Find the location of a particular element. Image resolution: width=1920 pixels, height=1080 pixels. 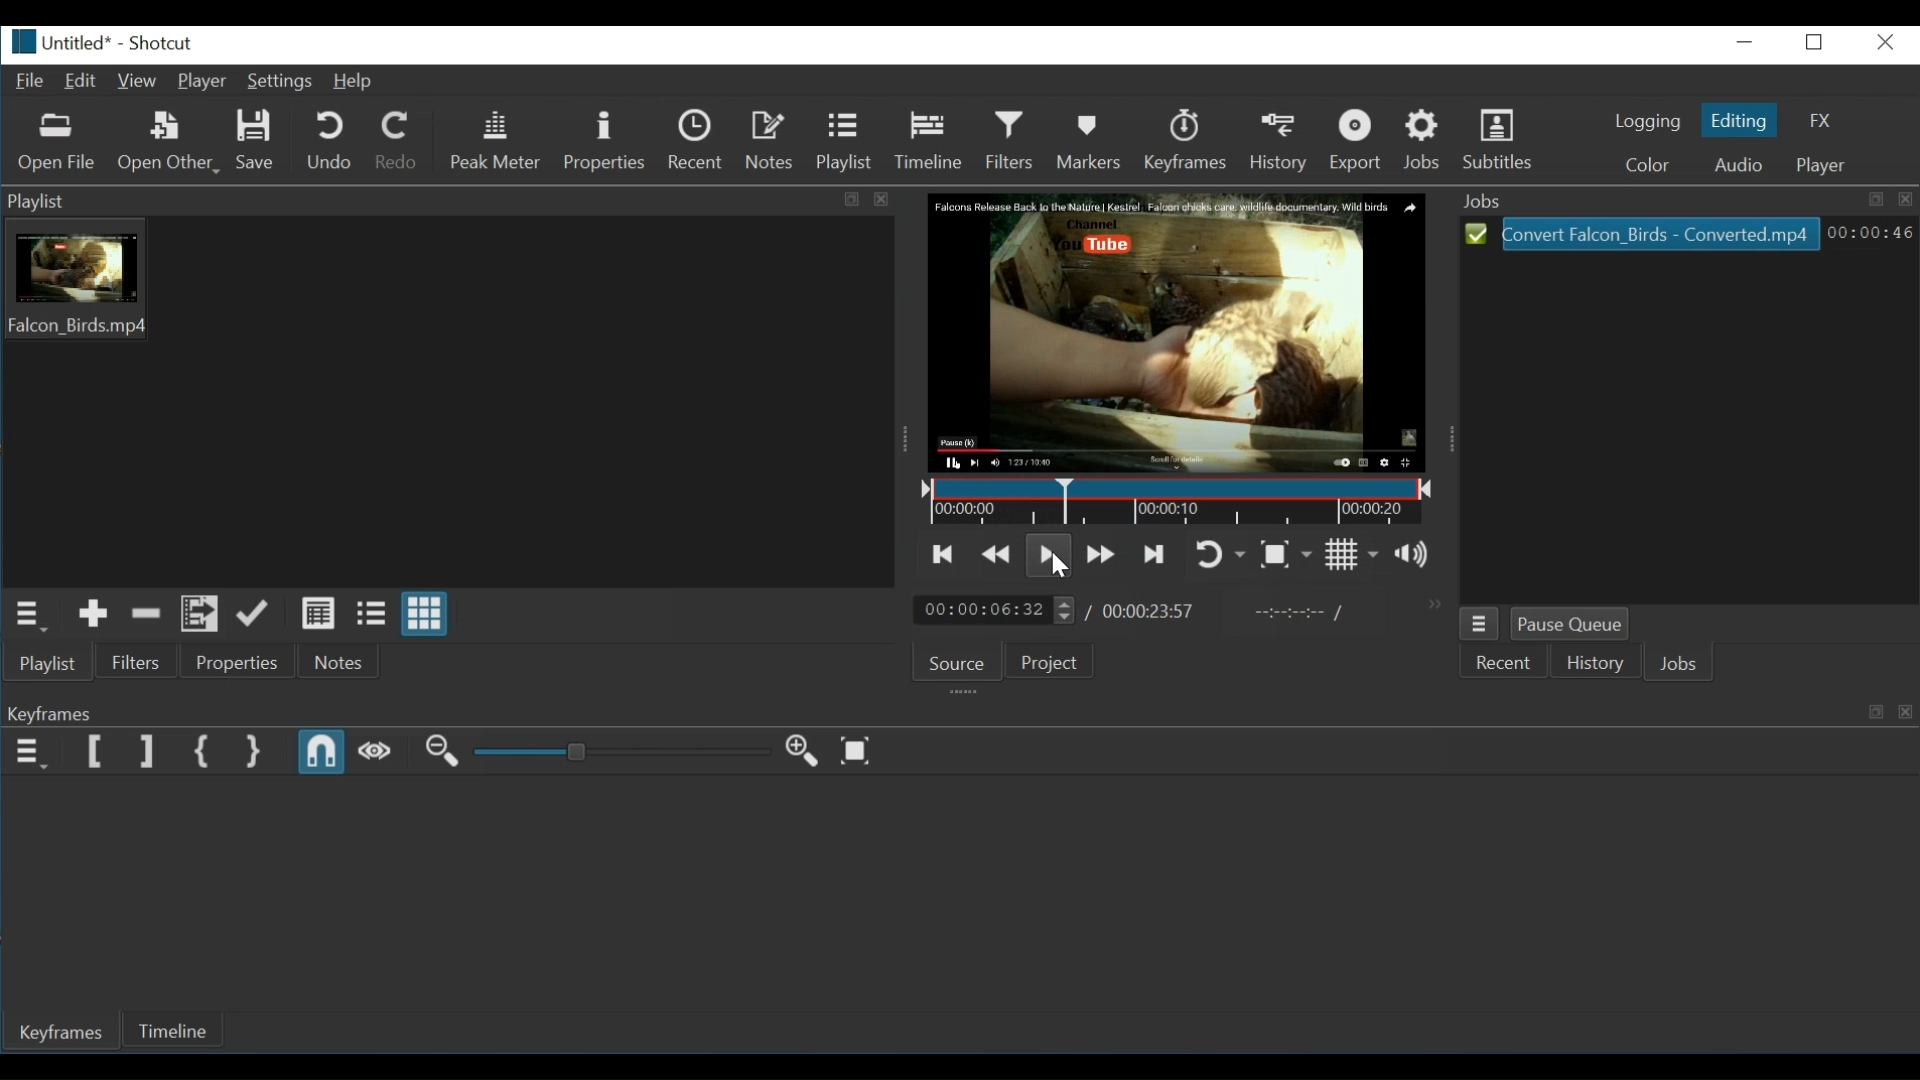

Export is located at coordinates (1355, 141).